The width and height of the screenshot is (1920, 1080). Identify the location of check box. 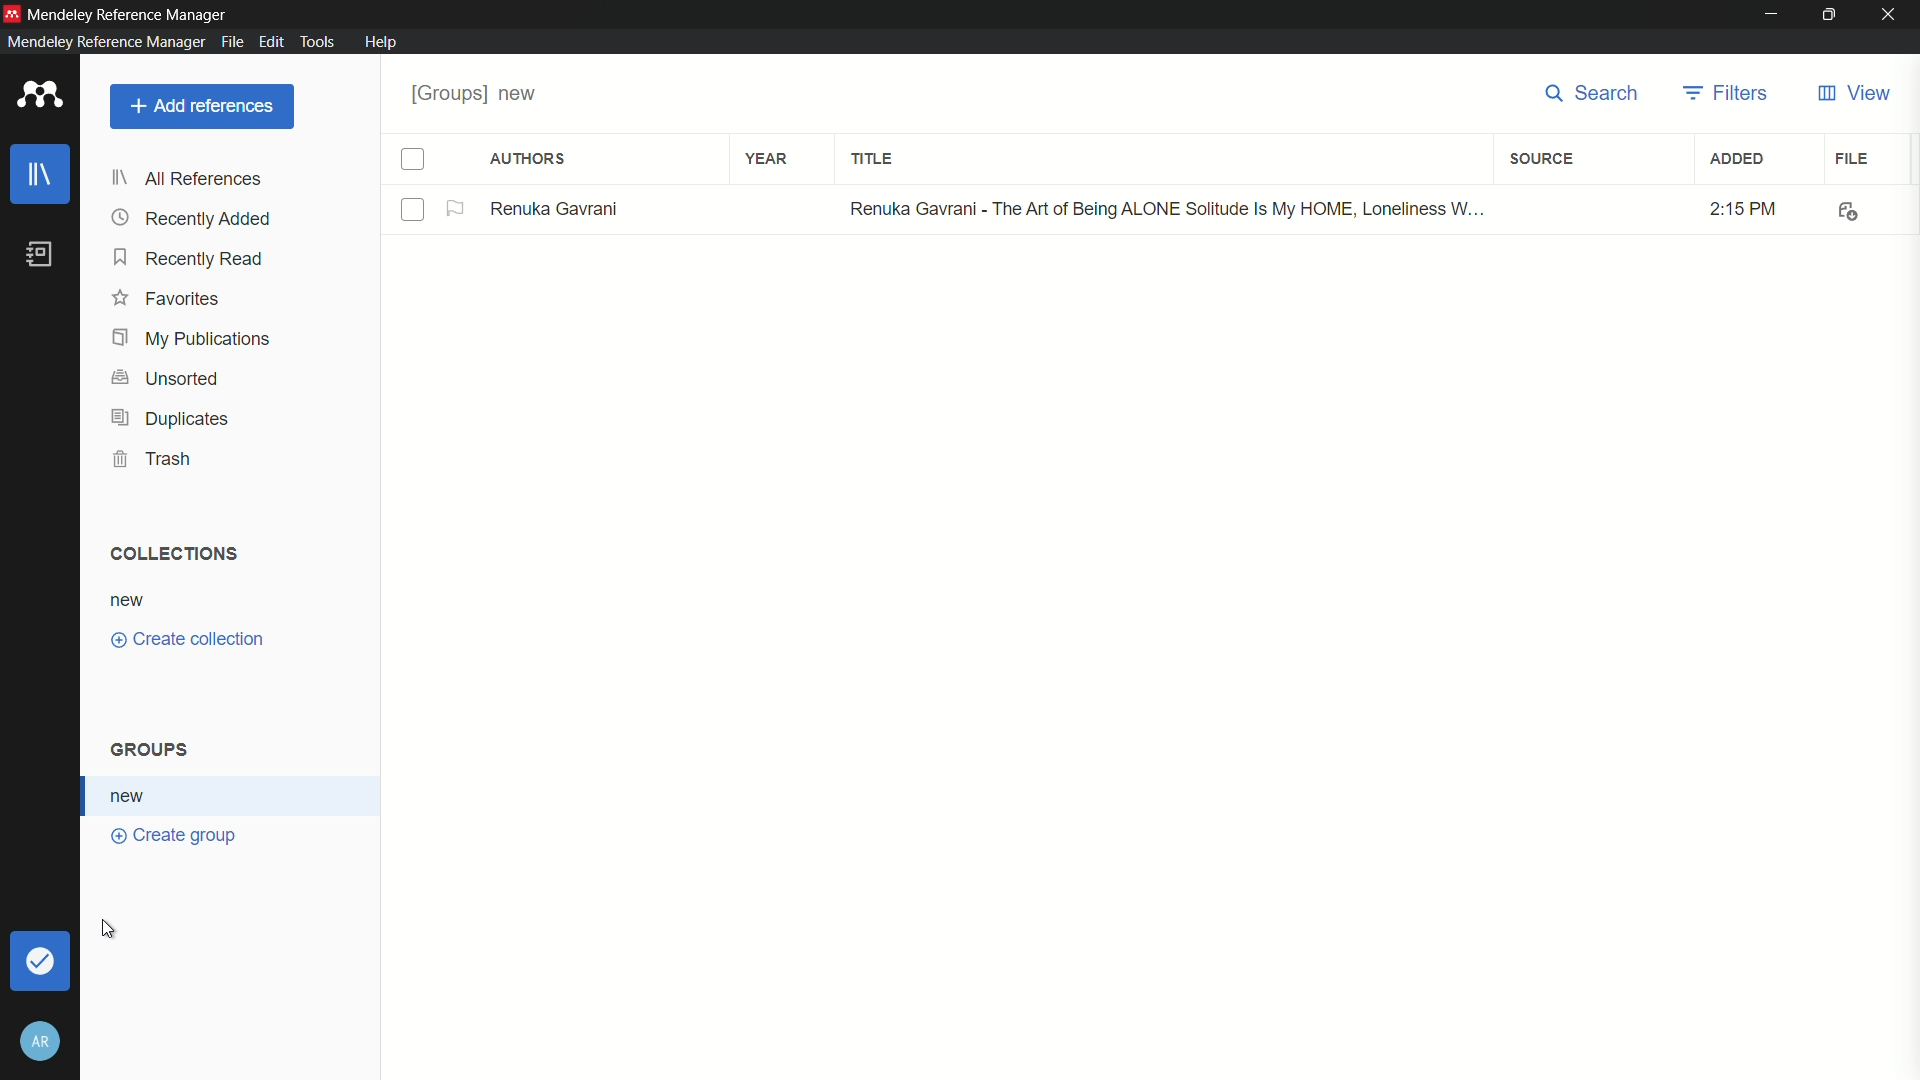
(414, 160).